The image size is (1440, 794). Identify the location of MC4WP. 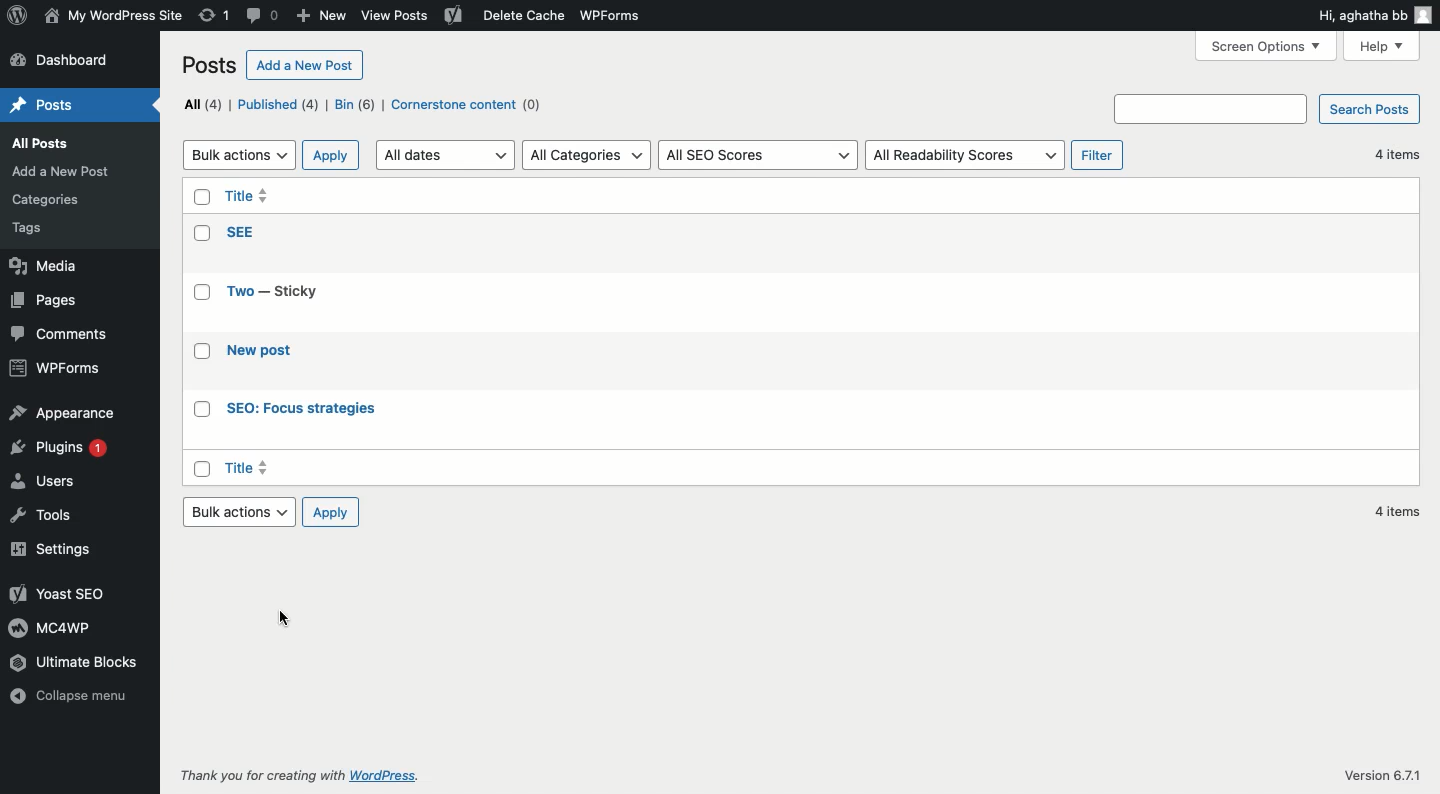
(48, 627).